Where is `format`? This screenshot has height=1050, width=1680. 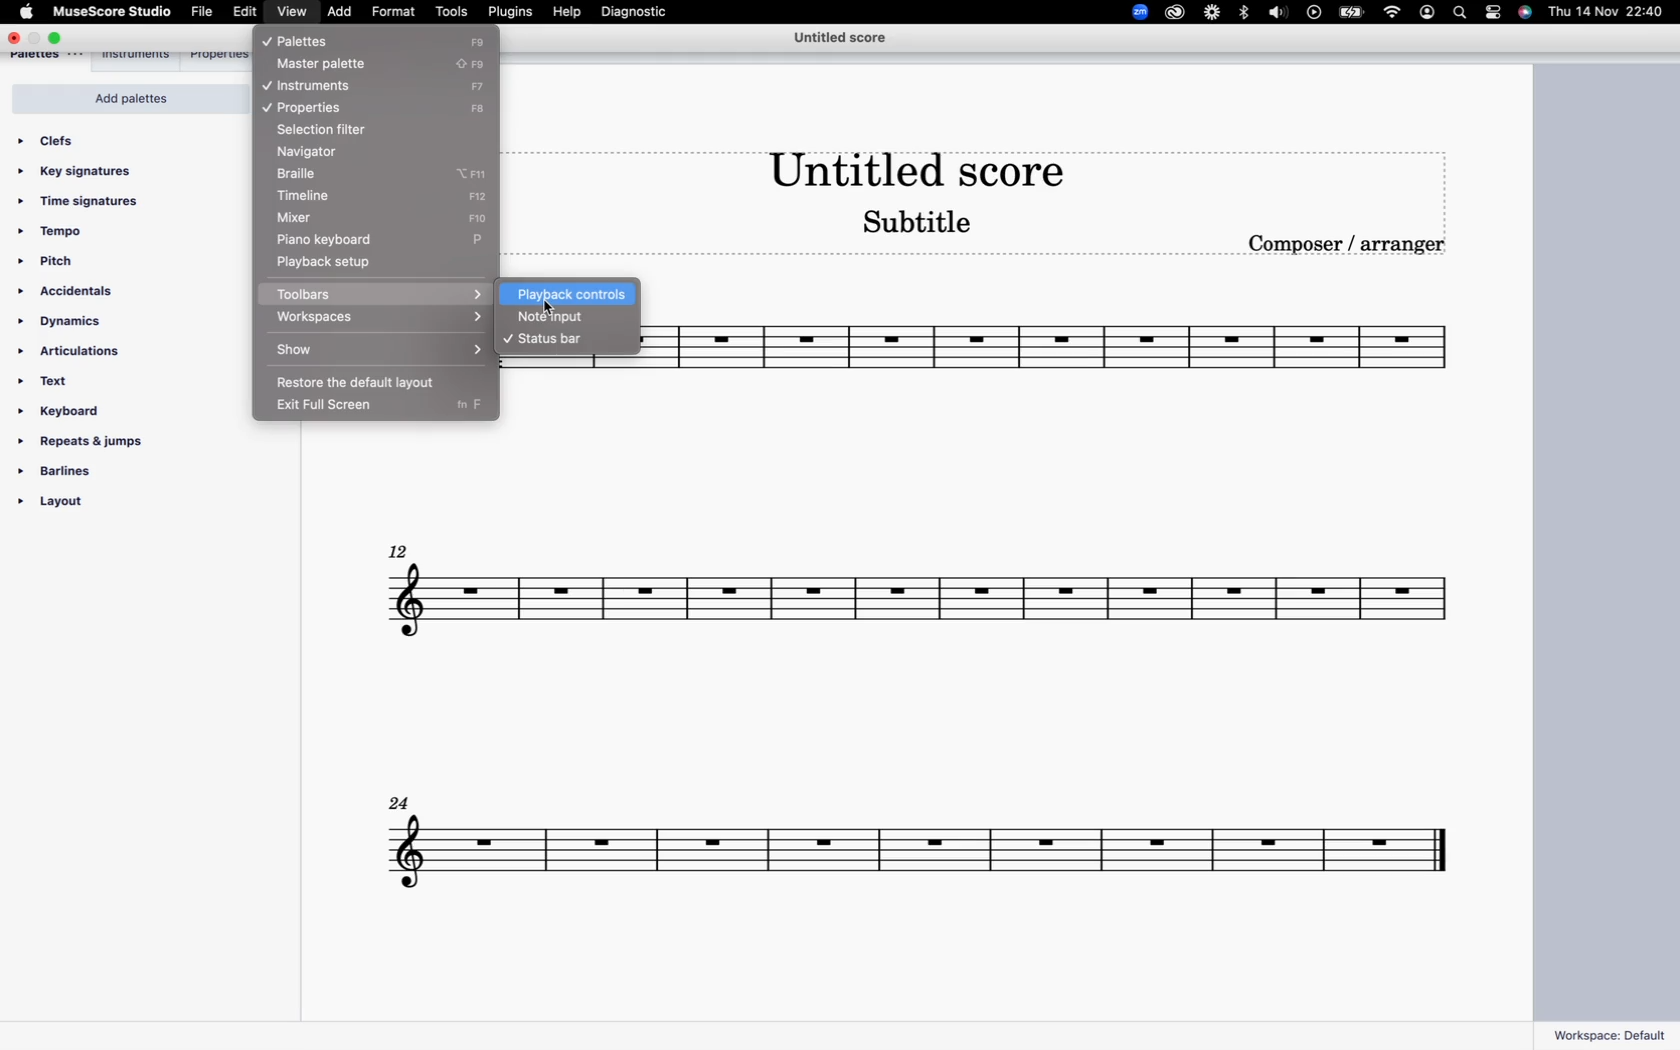 format is located at coordinates (393, 12).